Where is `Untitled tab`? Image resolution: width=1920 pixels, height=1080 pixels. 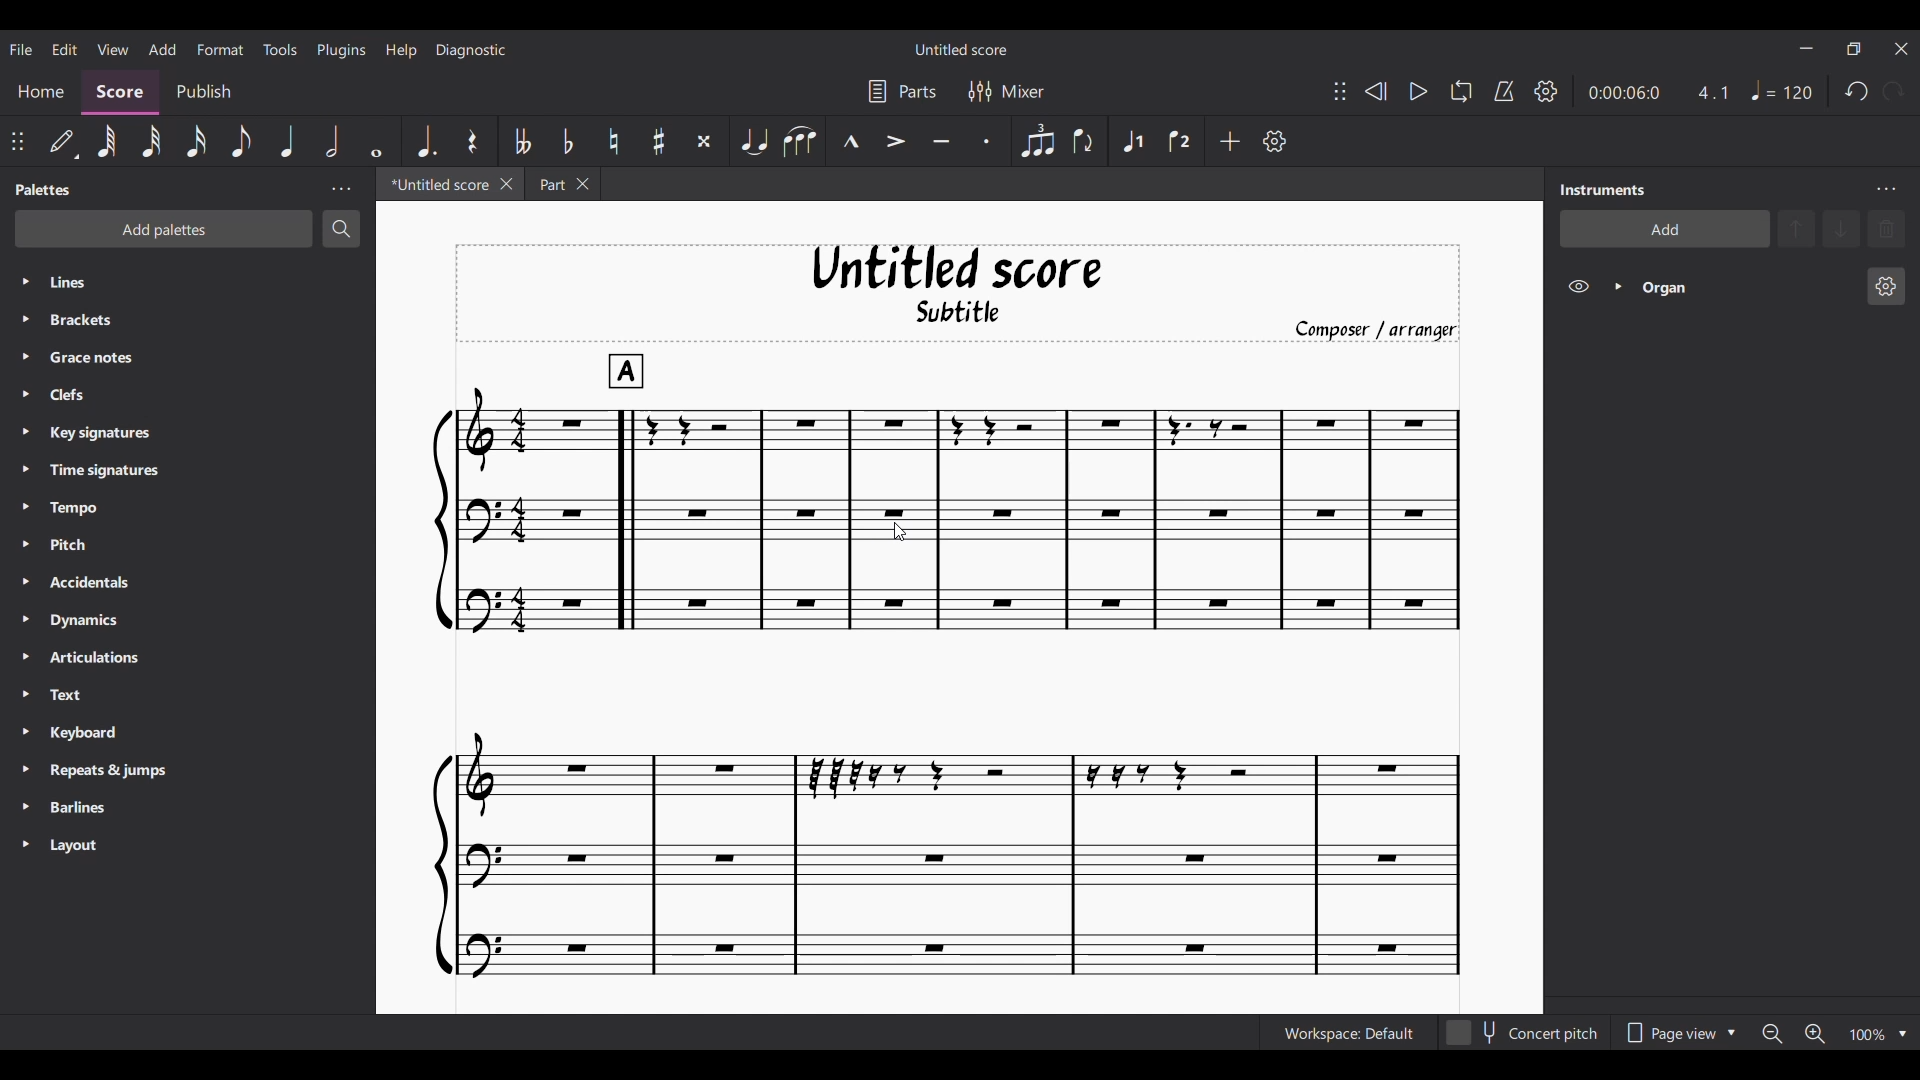 Untitled tab is located at coordinates (436, 185).